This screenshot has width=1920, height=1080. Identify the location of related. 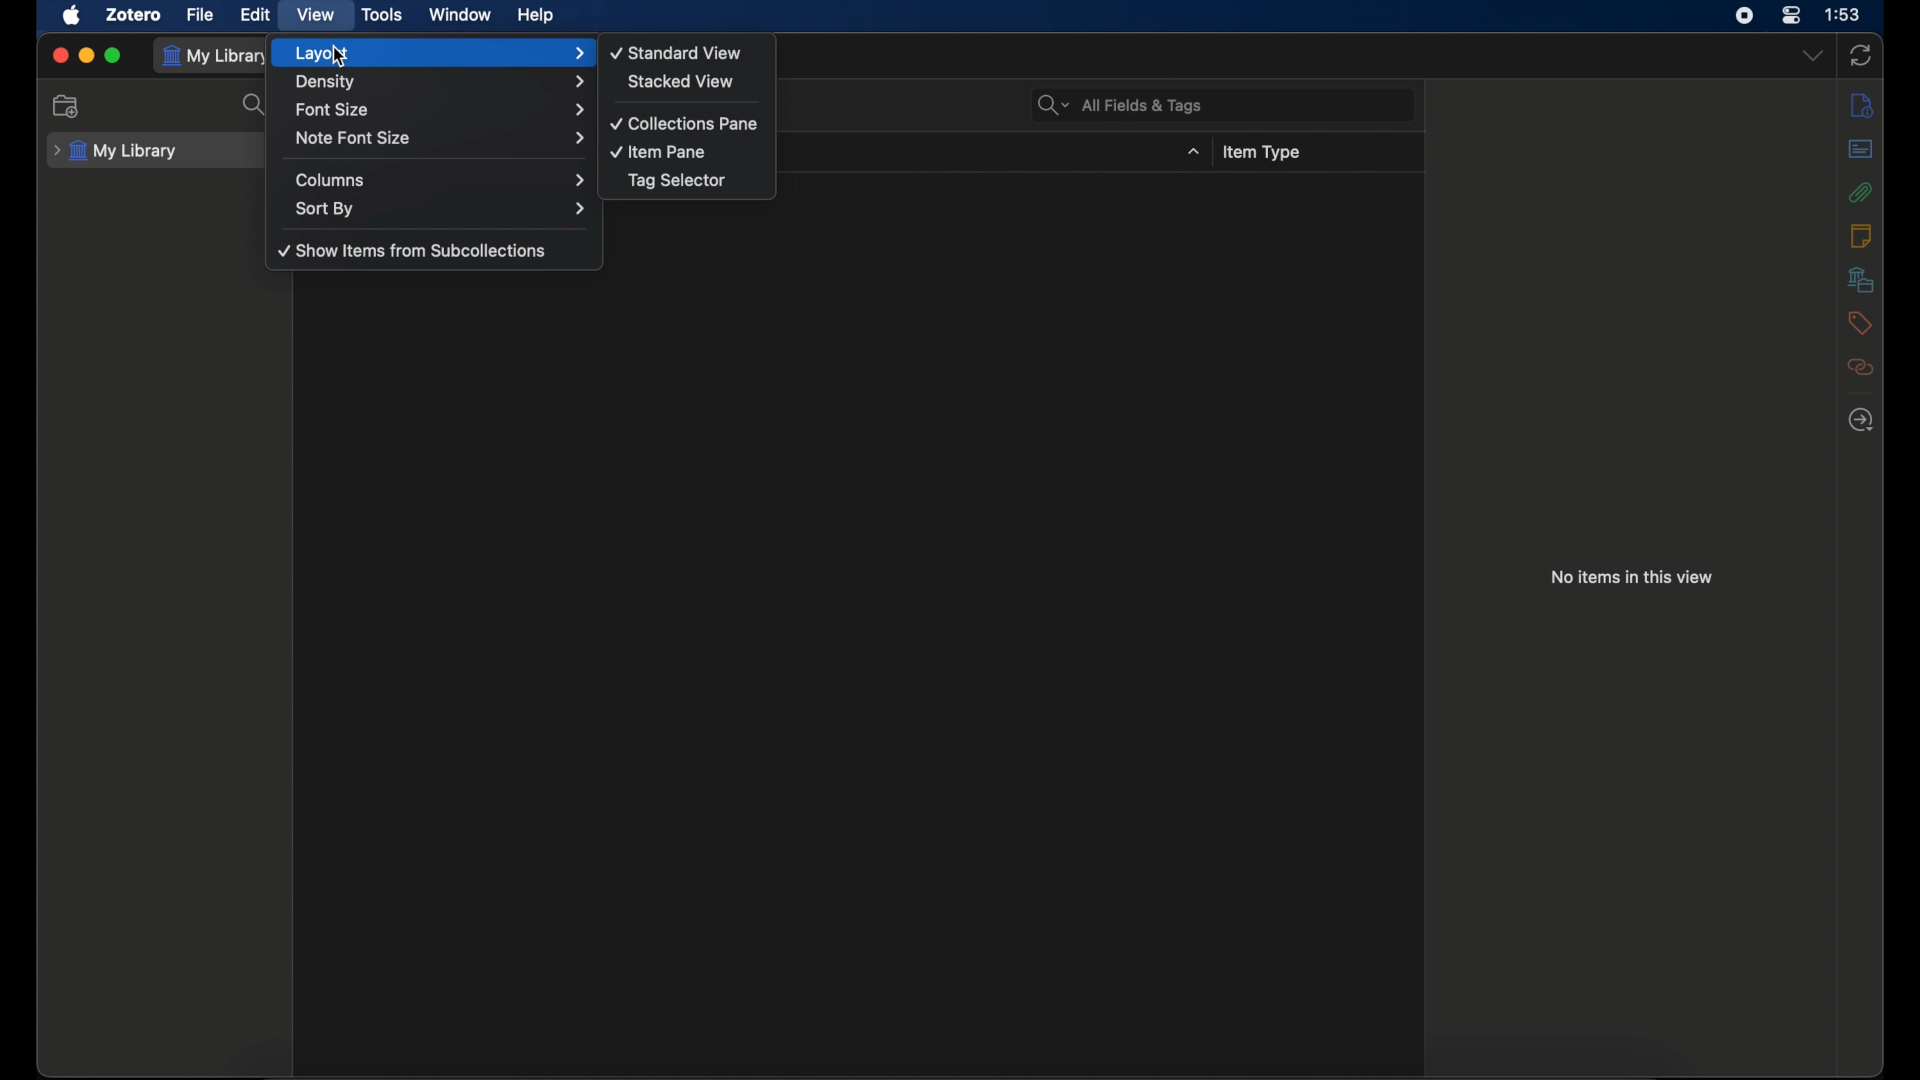
(1860, 367).